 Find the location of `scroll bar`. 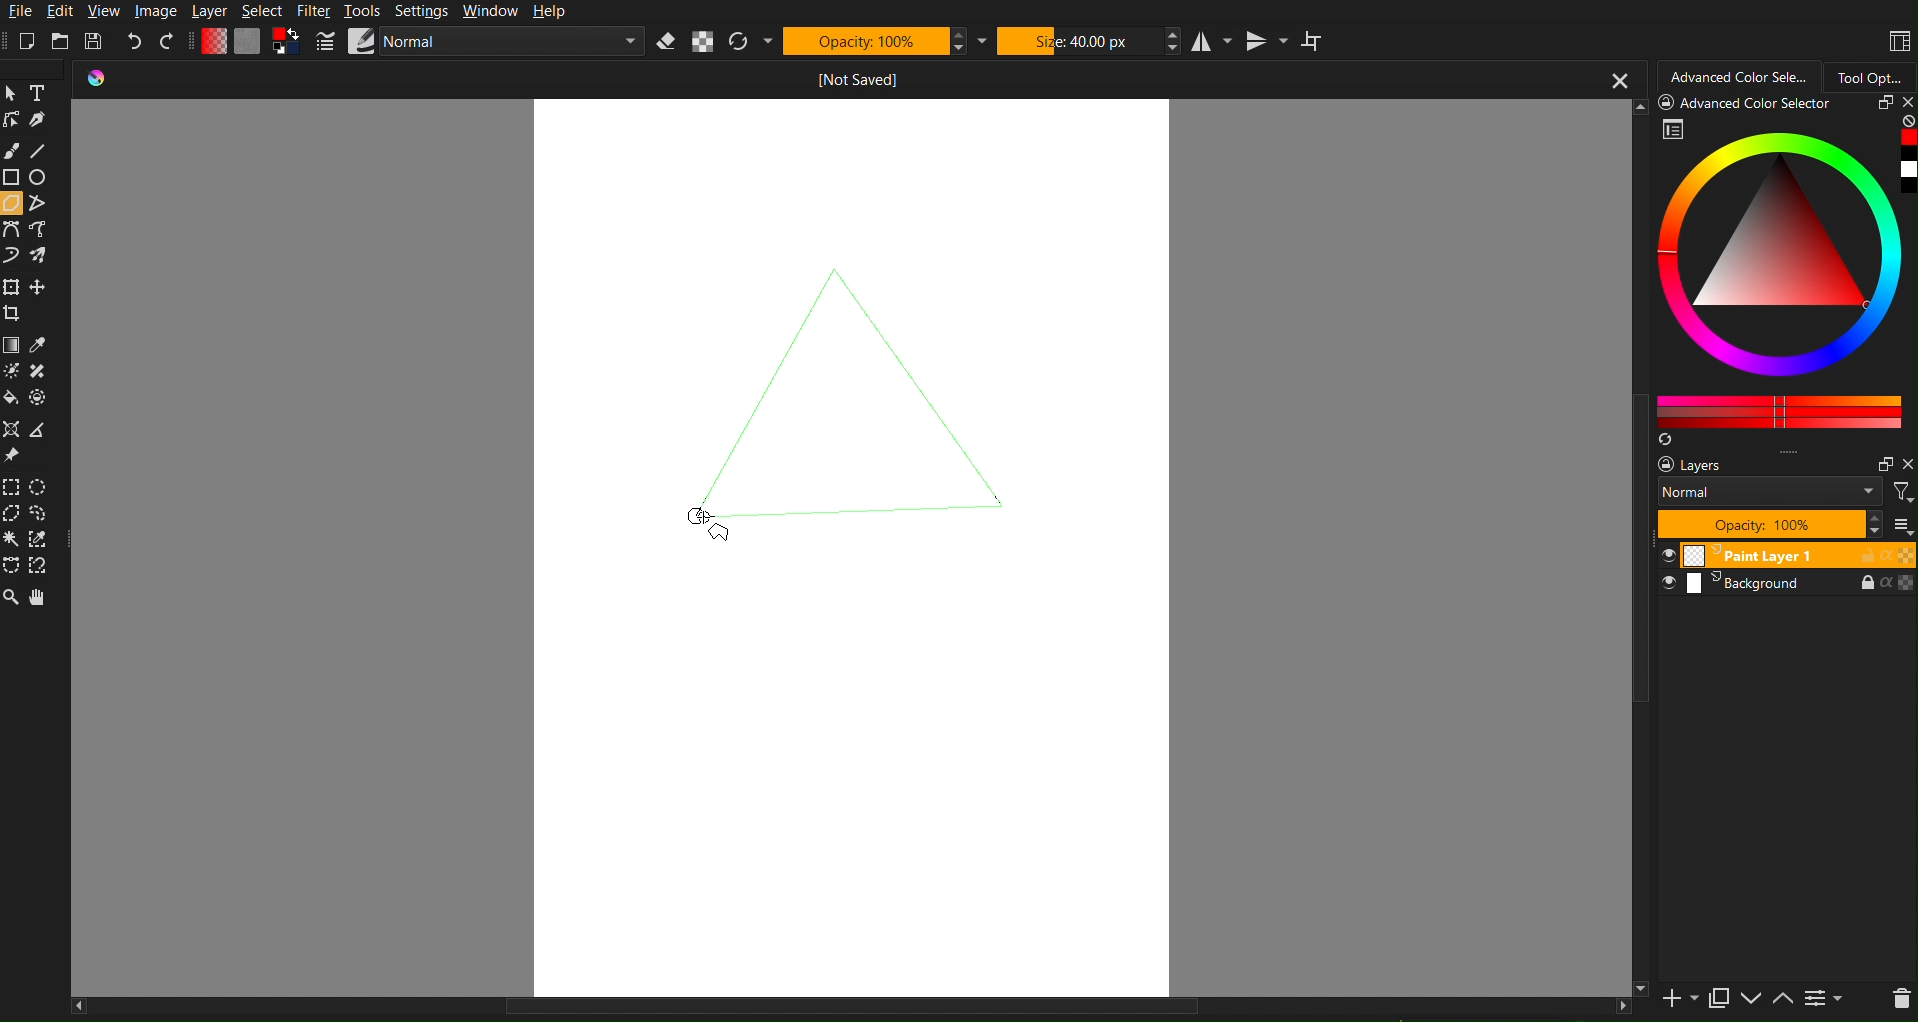

scroll bar is located at coordinates (1640, 548).